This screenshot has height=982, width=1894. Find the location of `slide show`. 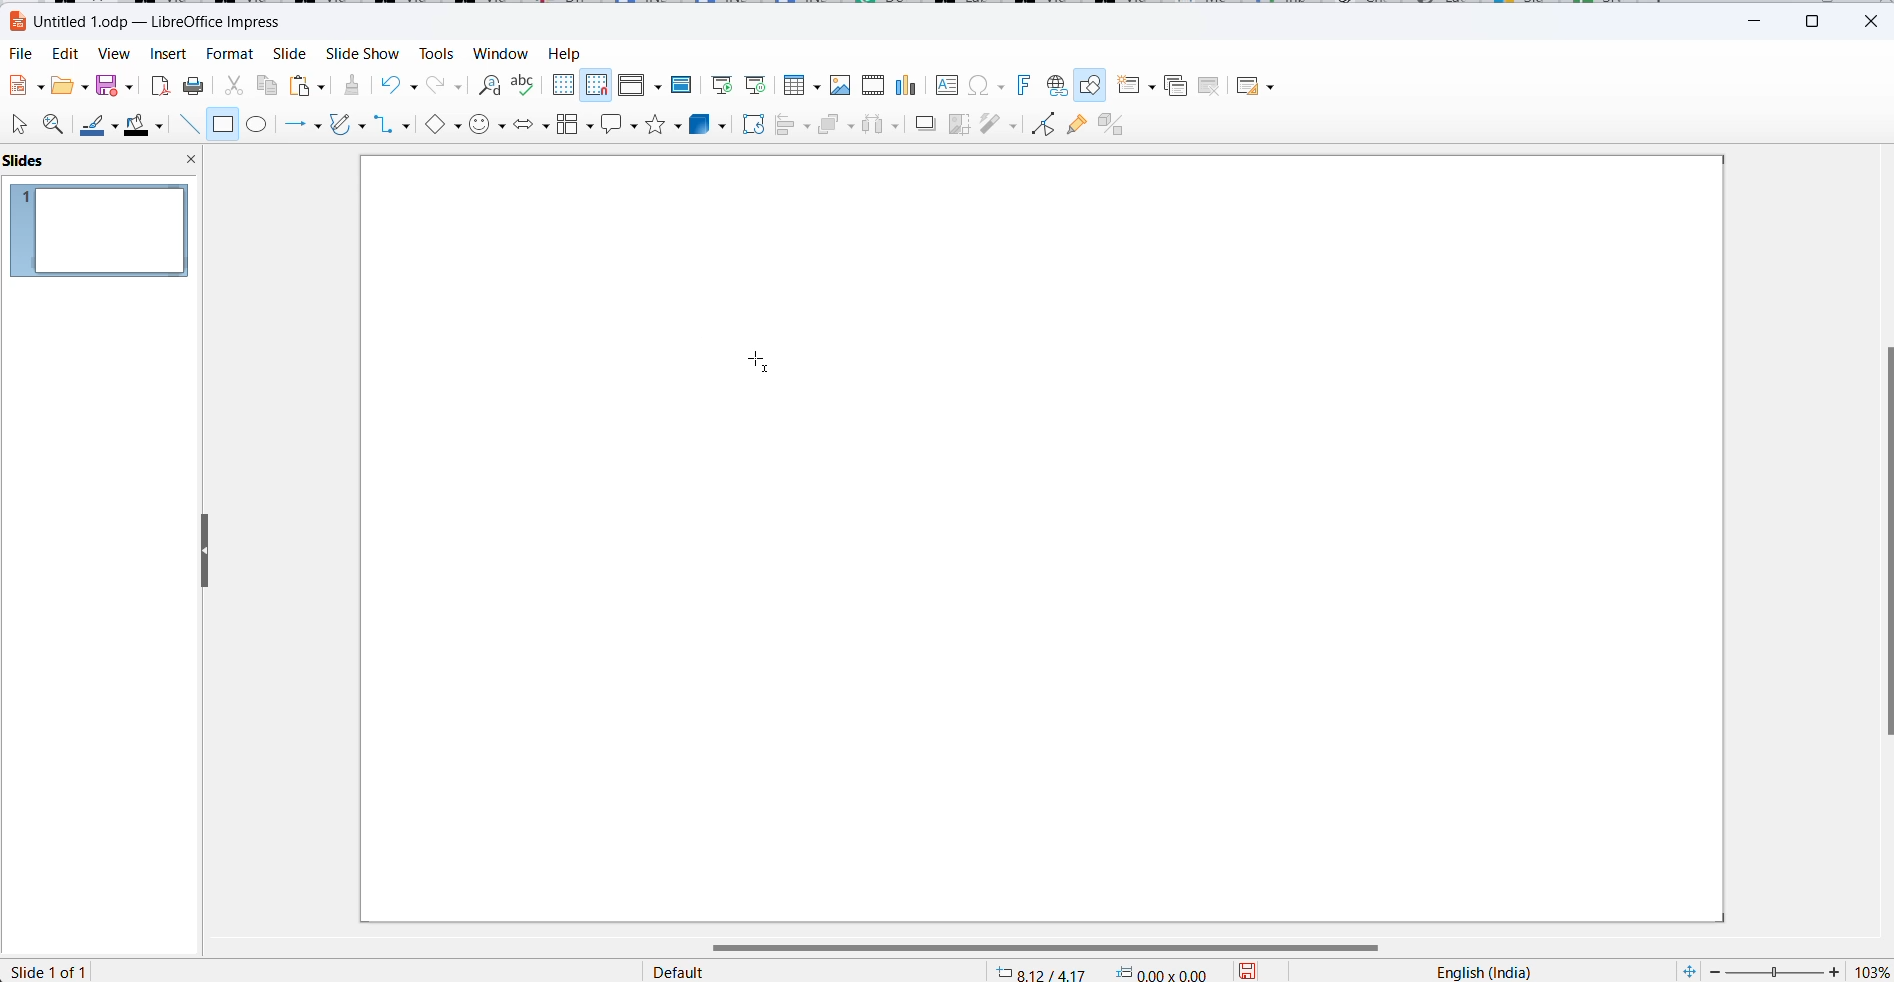

slide show is located at coordinates (361, 55).